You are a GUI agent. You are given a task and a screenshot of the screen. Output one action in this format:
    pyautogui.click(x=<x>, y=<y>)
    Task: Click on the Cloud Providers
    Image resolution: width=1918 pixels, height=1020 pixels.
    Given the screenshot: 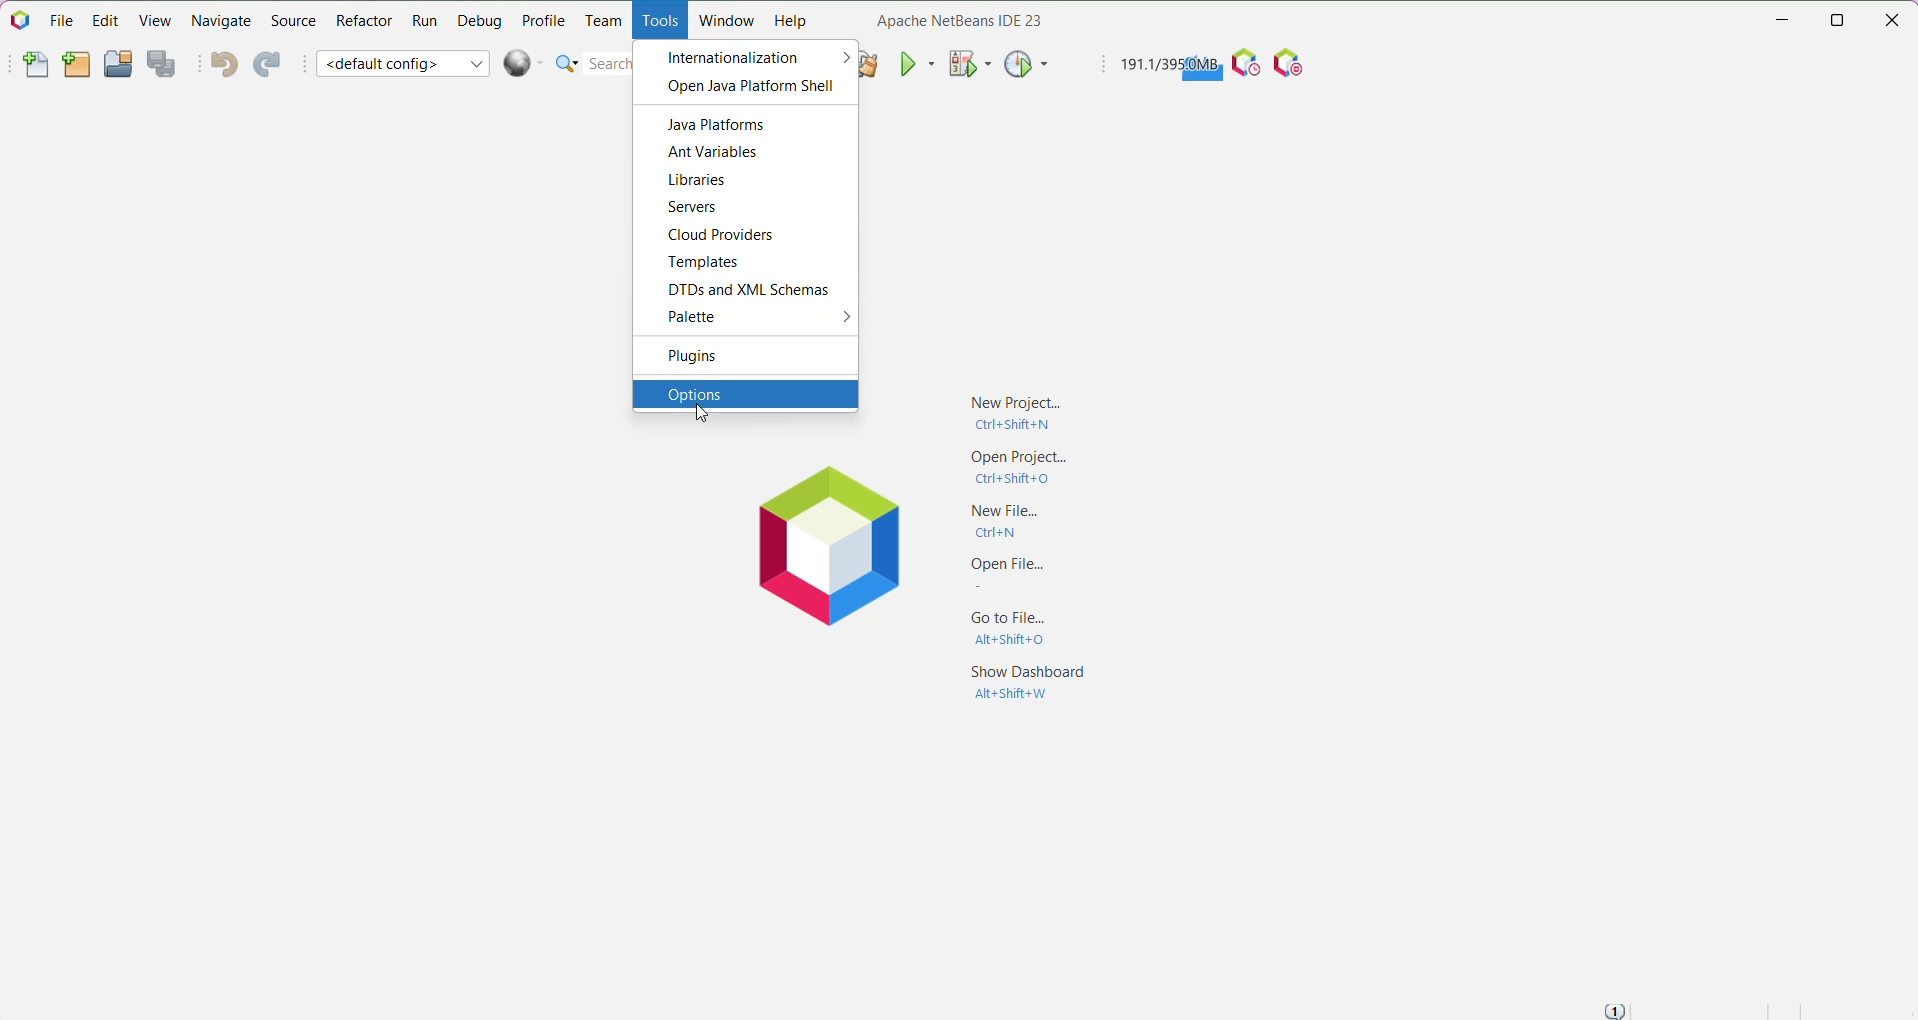 What is the action you would take?
    pyautogui.click(x=726, y=235)
    